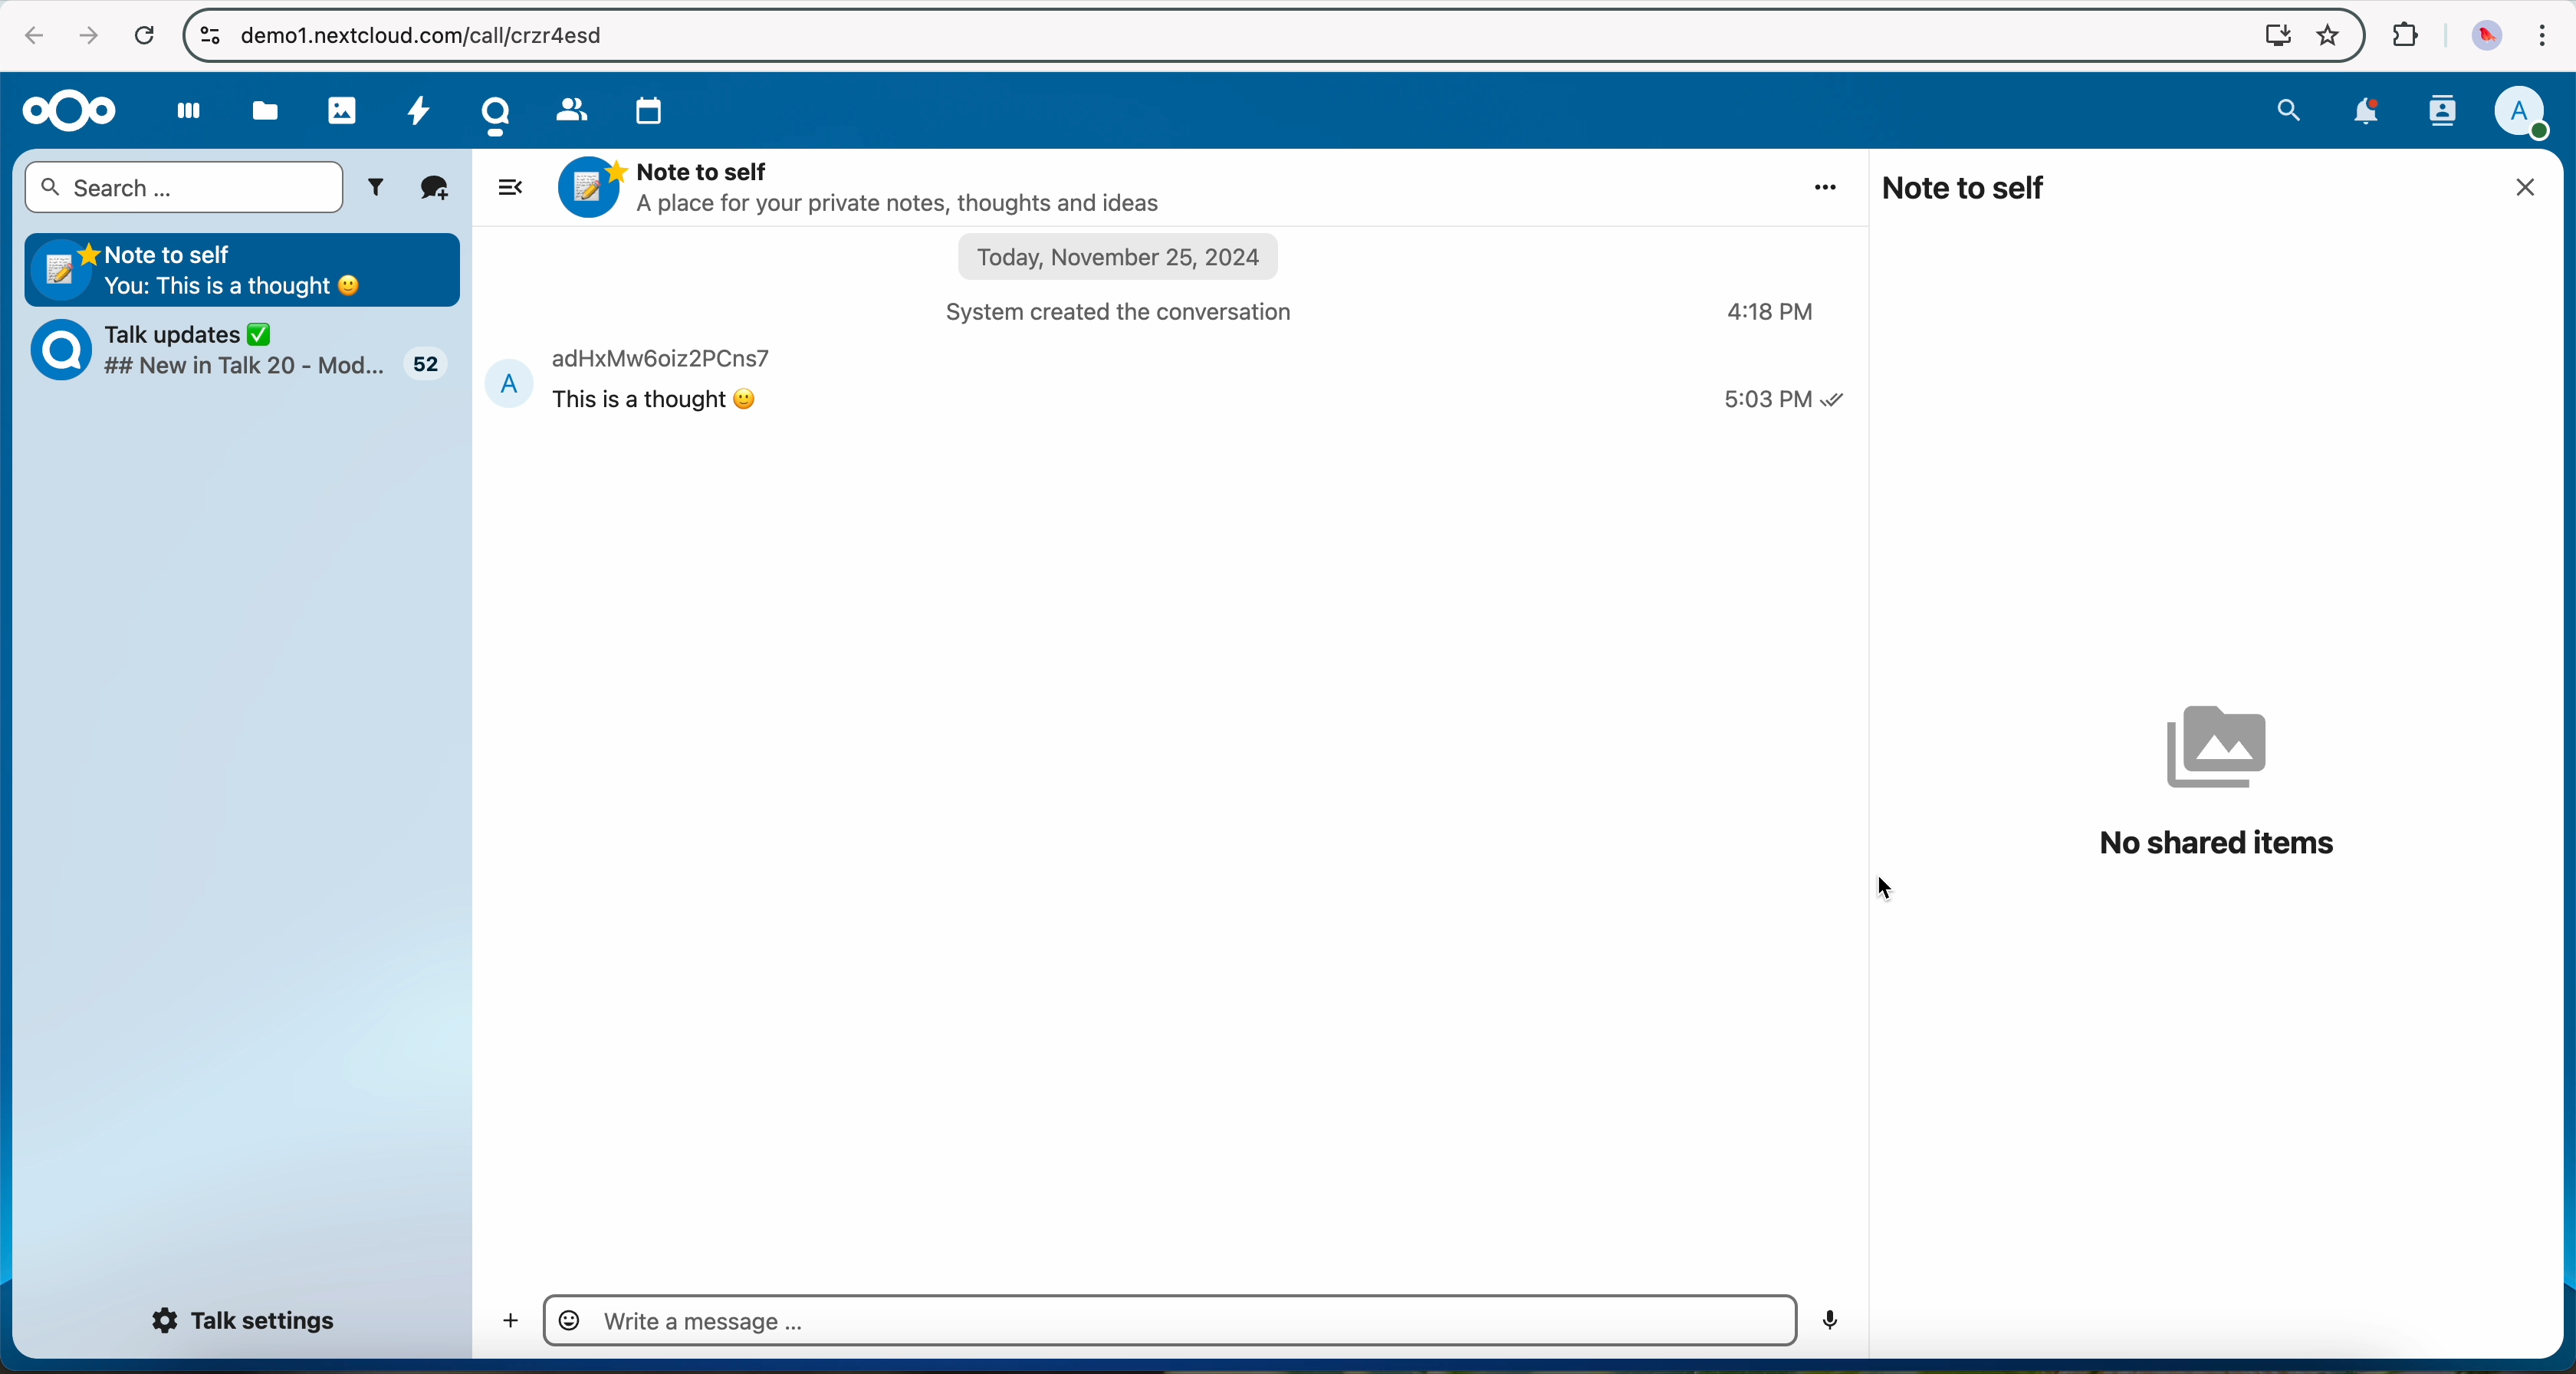 The image size is (2576, 1374). I want to click on Talk, so click(494, 115).